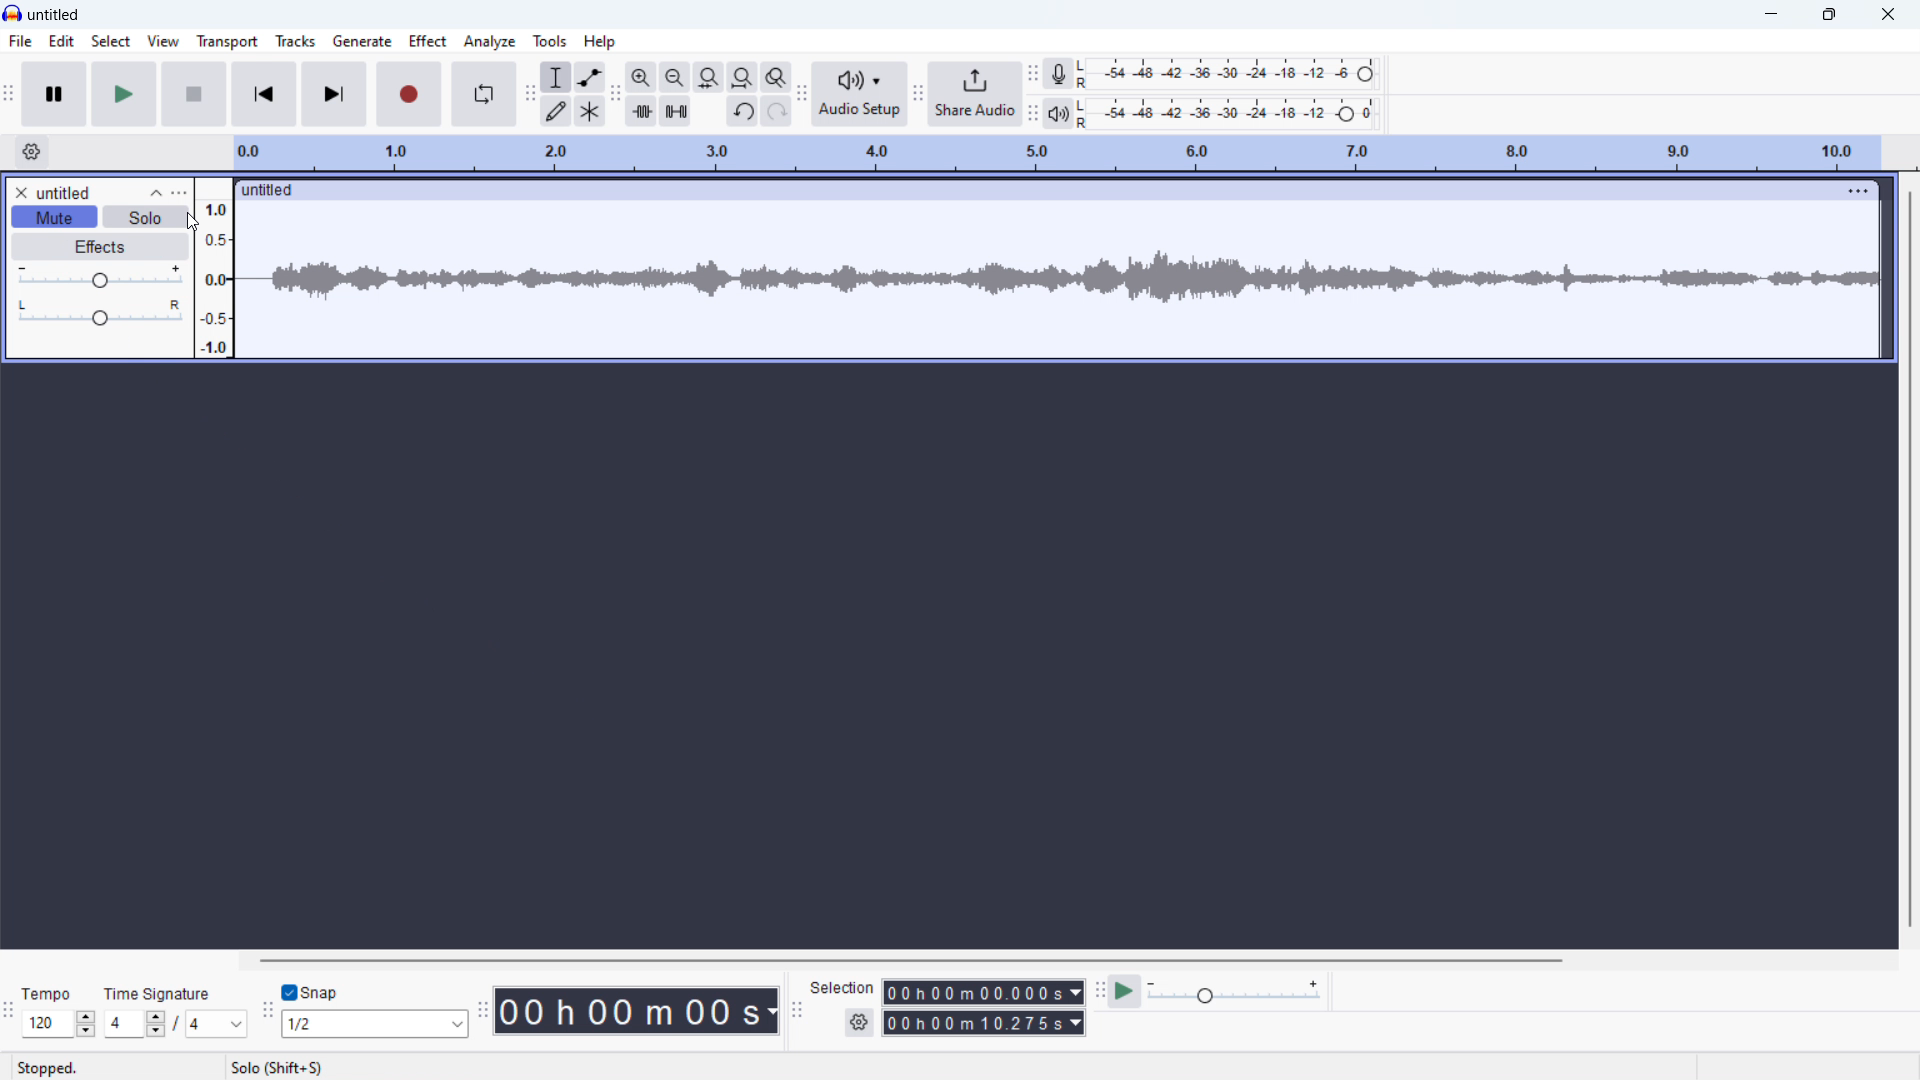 This screenshot has height=1080, width=1920. I want to click on record, so click(408, 93).